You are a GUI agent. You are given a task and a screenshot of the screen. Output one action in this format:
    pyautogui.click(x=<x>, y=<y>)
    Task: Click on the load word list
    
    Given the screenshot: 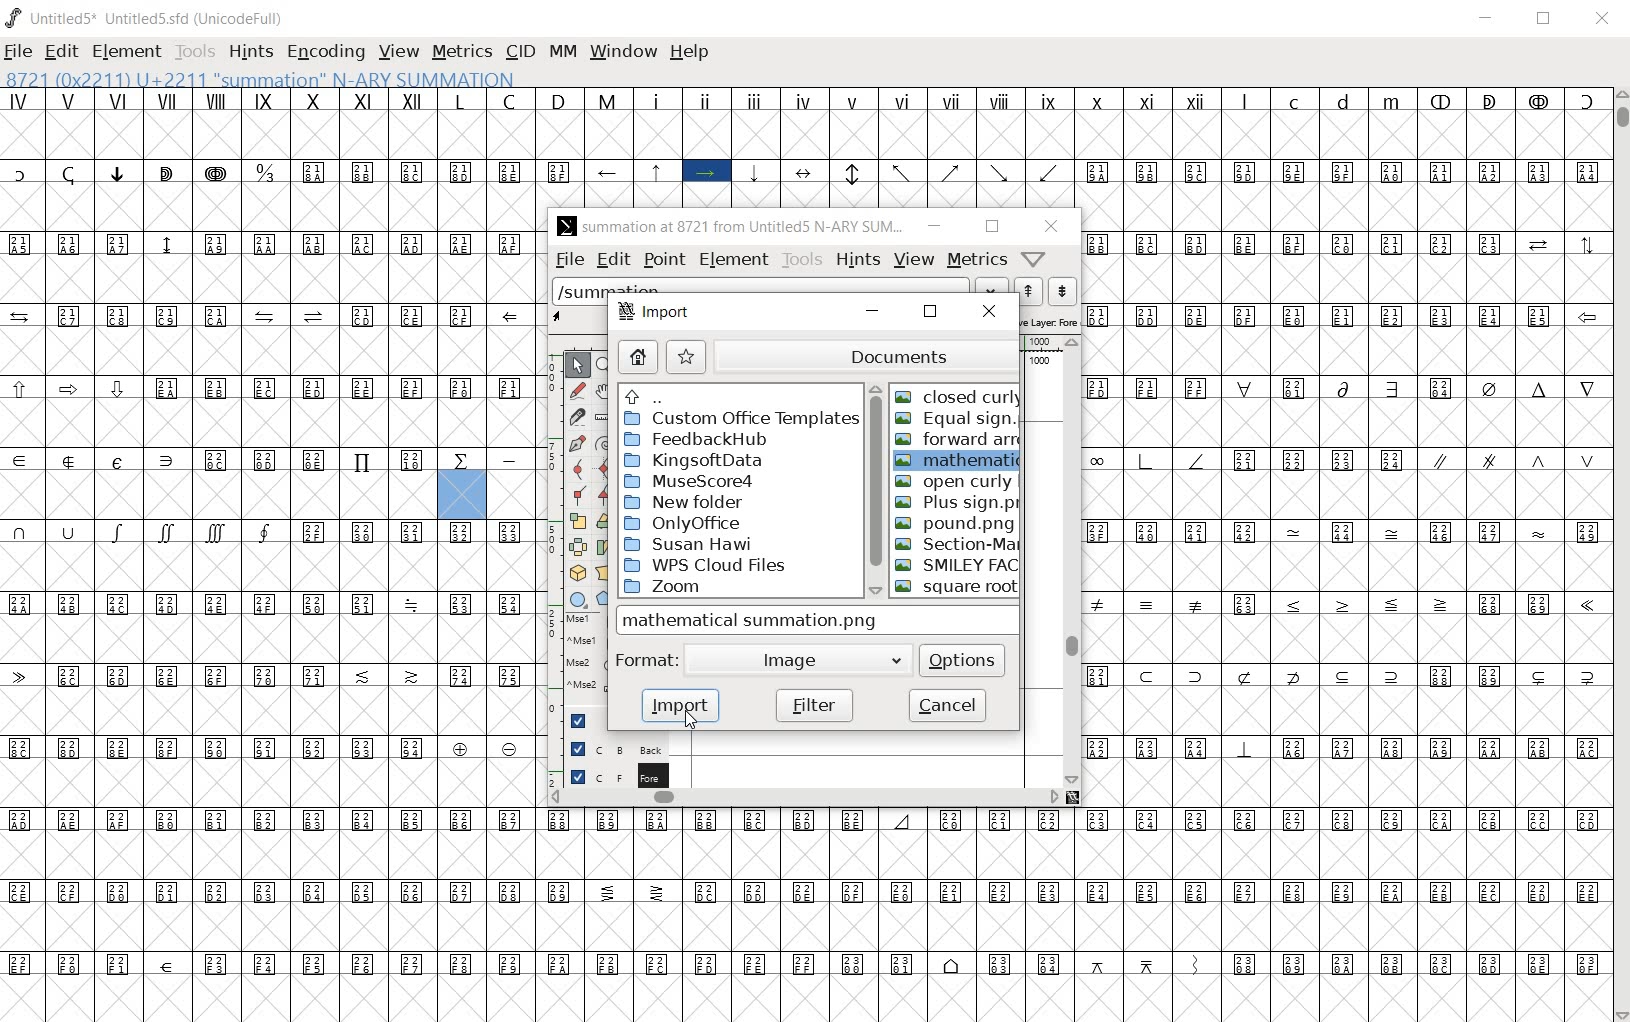 What is the action you would take?
    pyautogui.click(x=781, y=286)
    